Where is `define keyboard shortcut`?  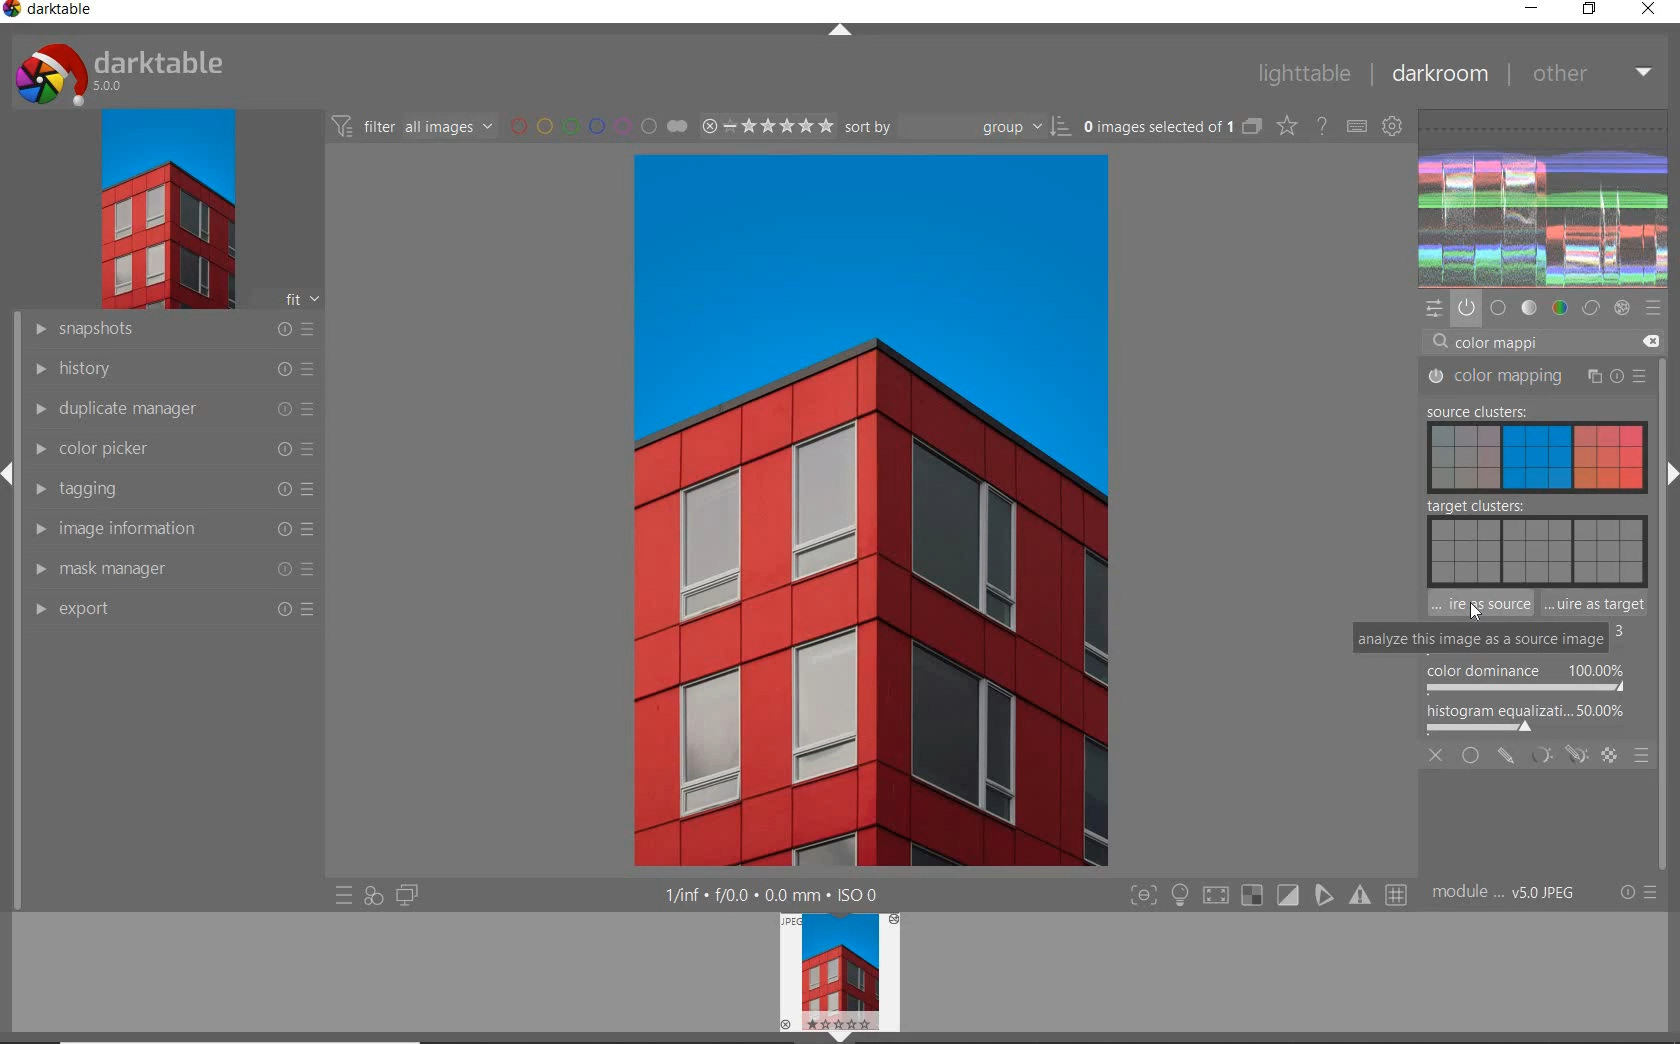 define keyboard shortcut is located at coordinates (1357, 126).